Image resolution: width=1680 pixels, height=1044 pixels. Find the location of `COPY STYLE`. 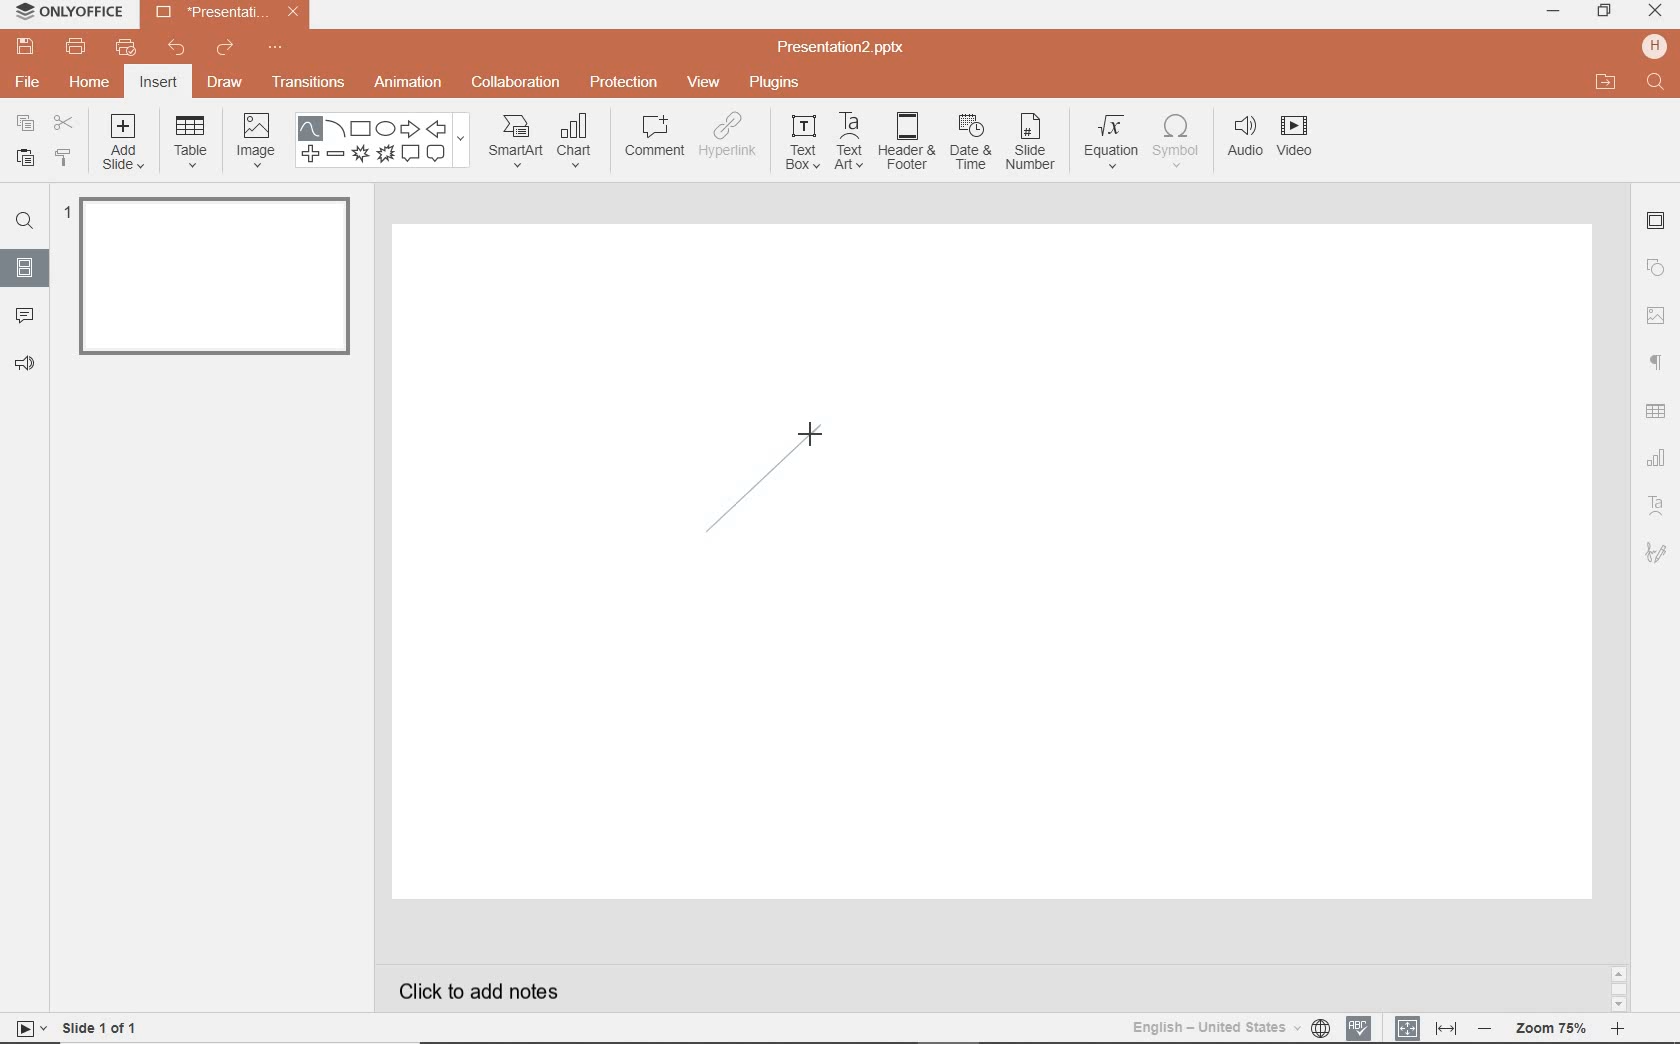

COPY STYLE is located at coordinates (62, 157).